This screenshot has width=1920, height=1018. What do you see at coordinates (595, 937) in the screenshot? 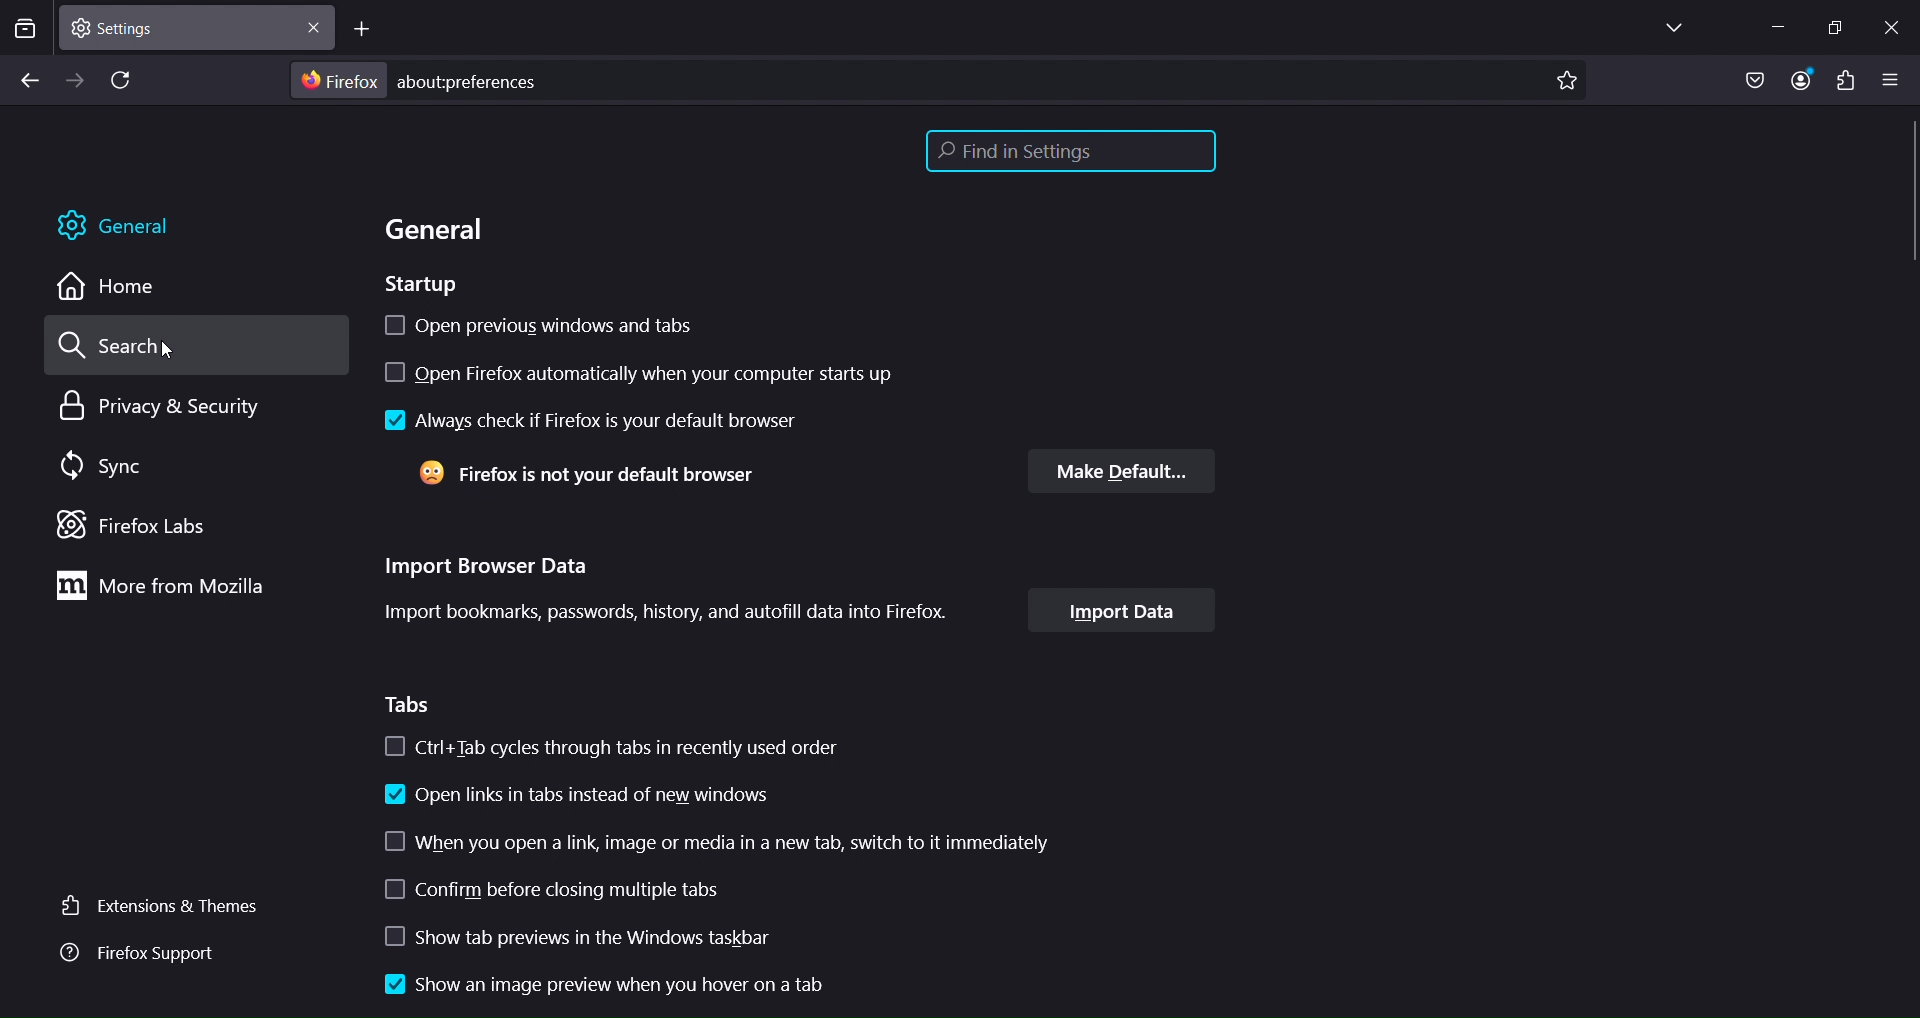
I see `show tab previous in the windows taskbar` at bounding box center [595, 937].